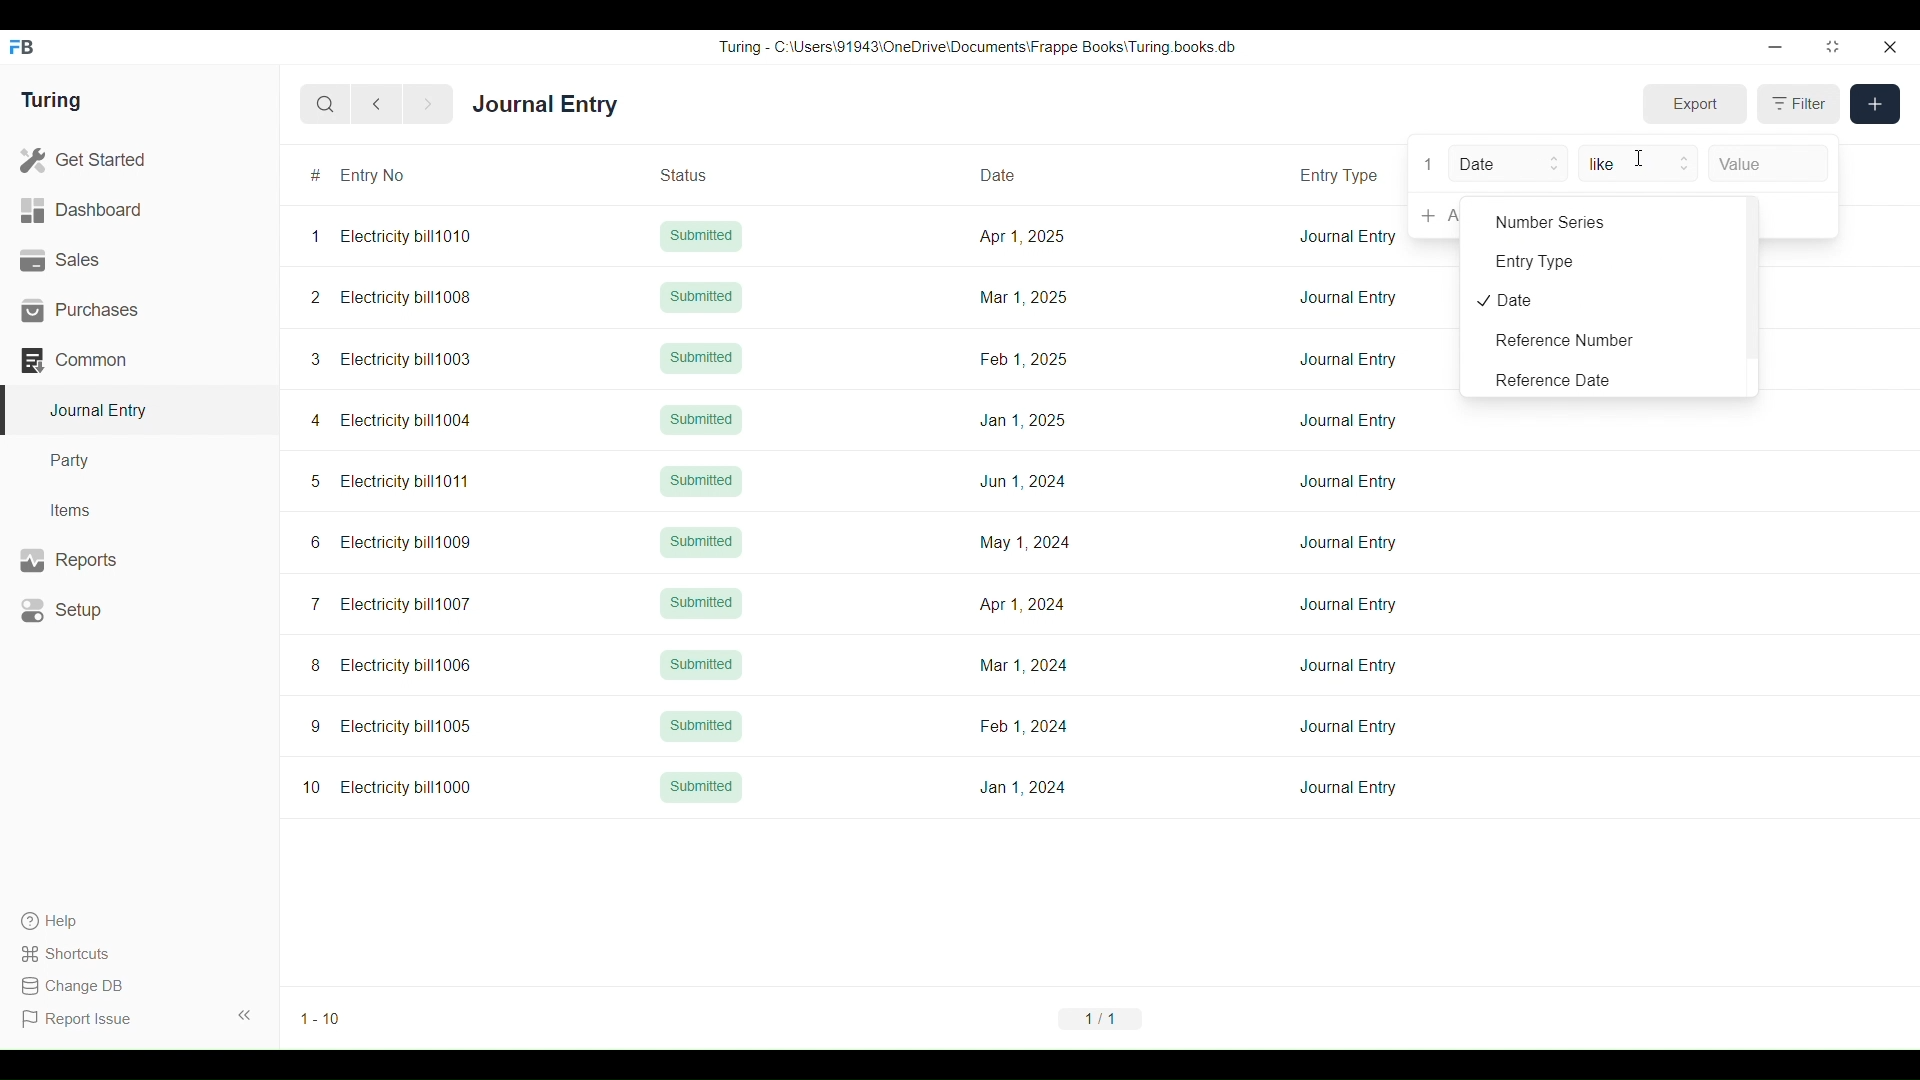  What do you see at coordinates (1696, 104) in the screenshot?
I see `Export` at bounding box center [1696, 104].